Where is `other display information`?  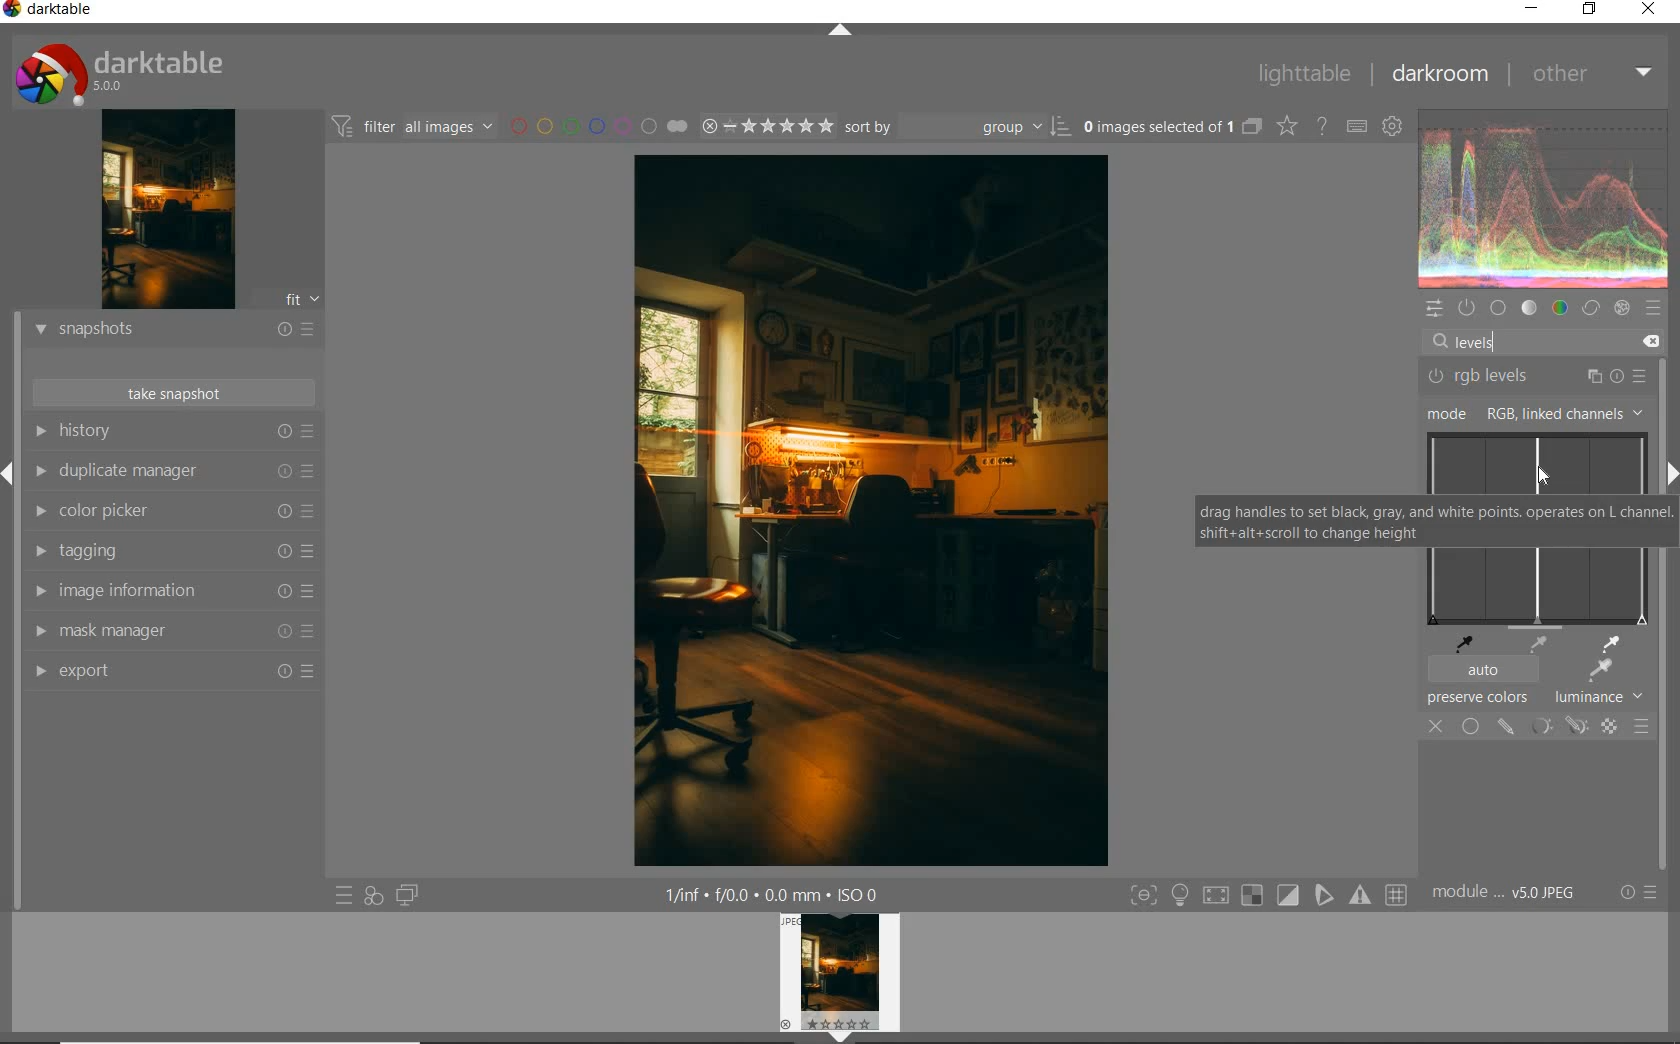 other display information is located at coordinates (773, 893).